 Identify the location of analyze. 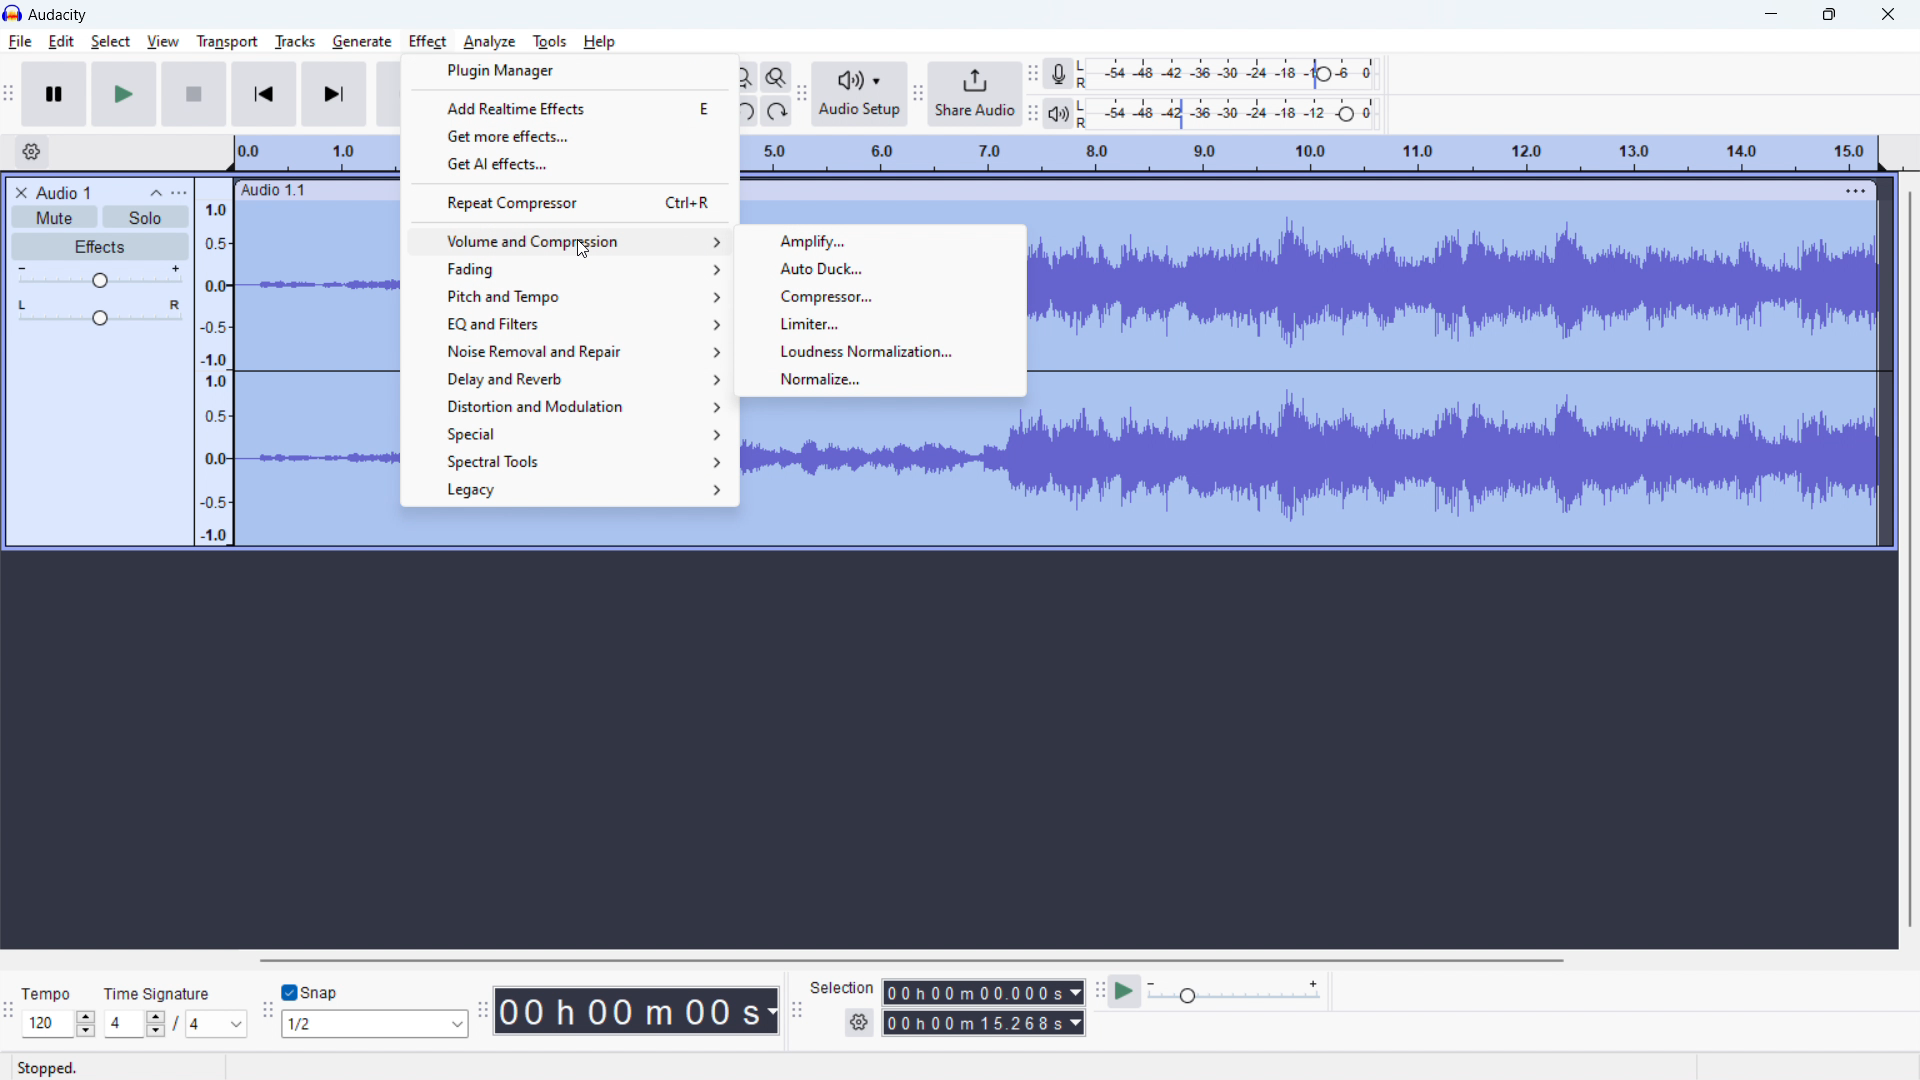
(488, 43).